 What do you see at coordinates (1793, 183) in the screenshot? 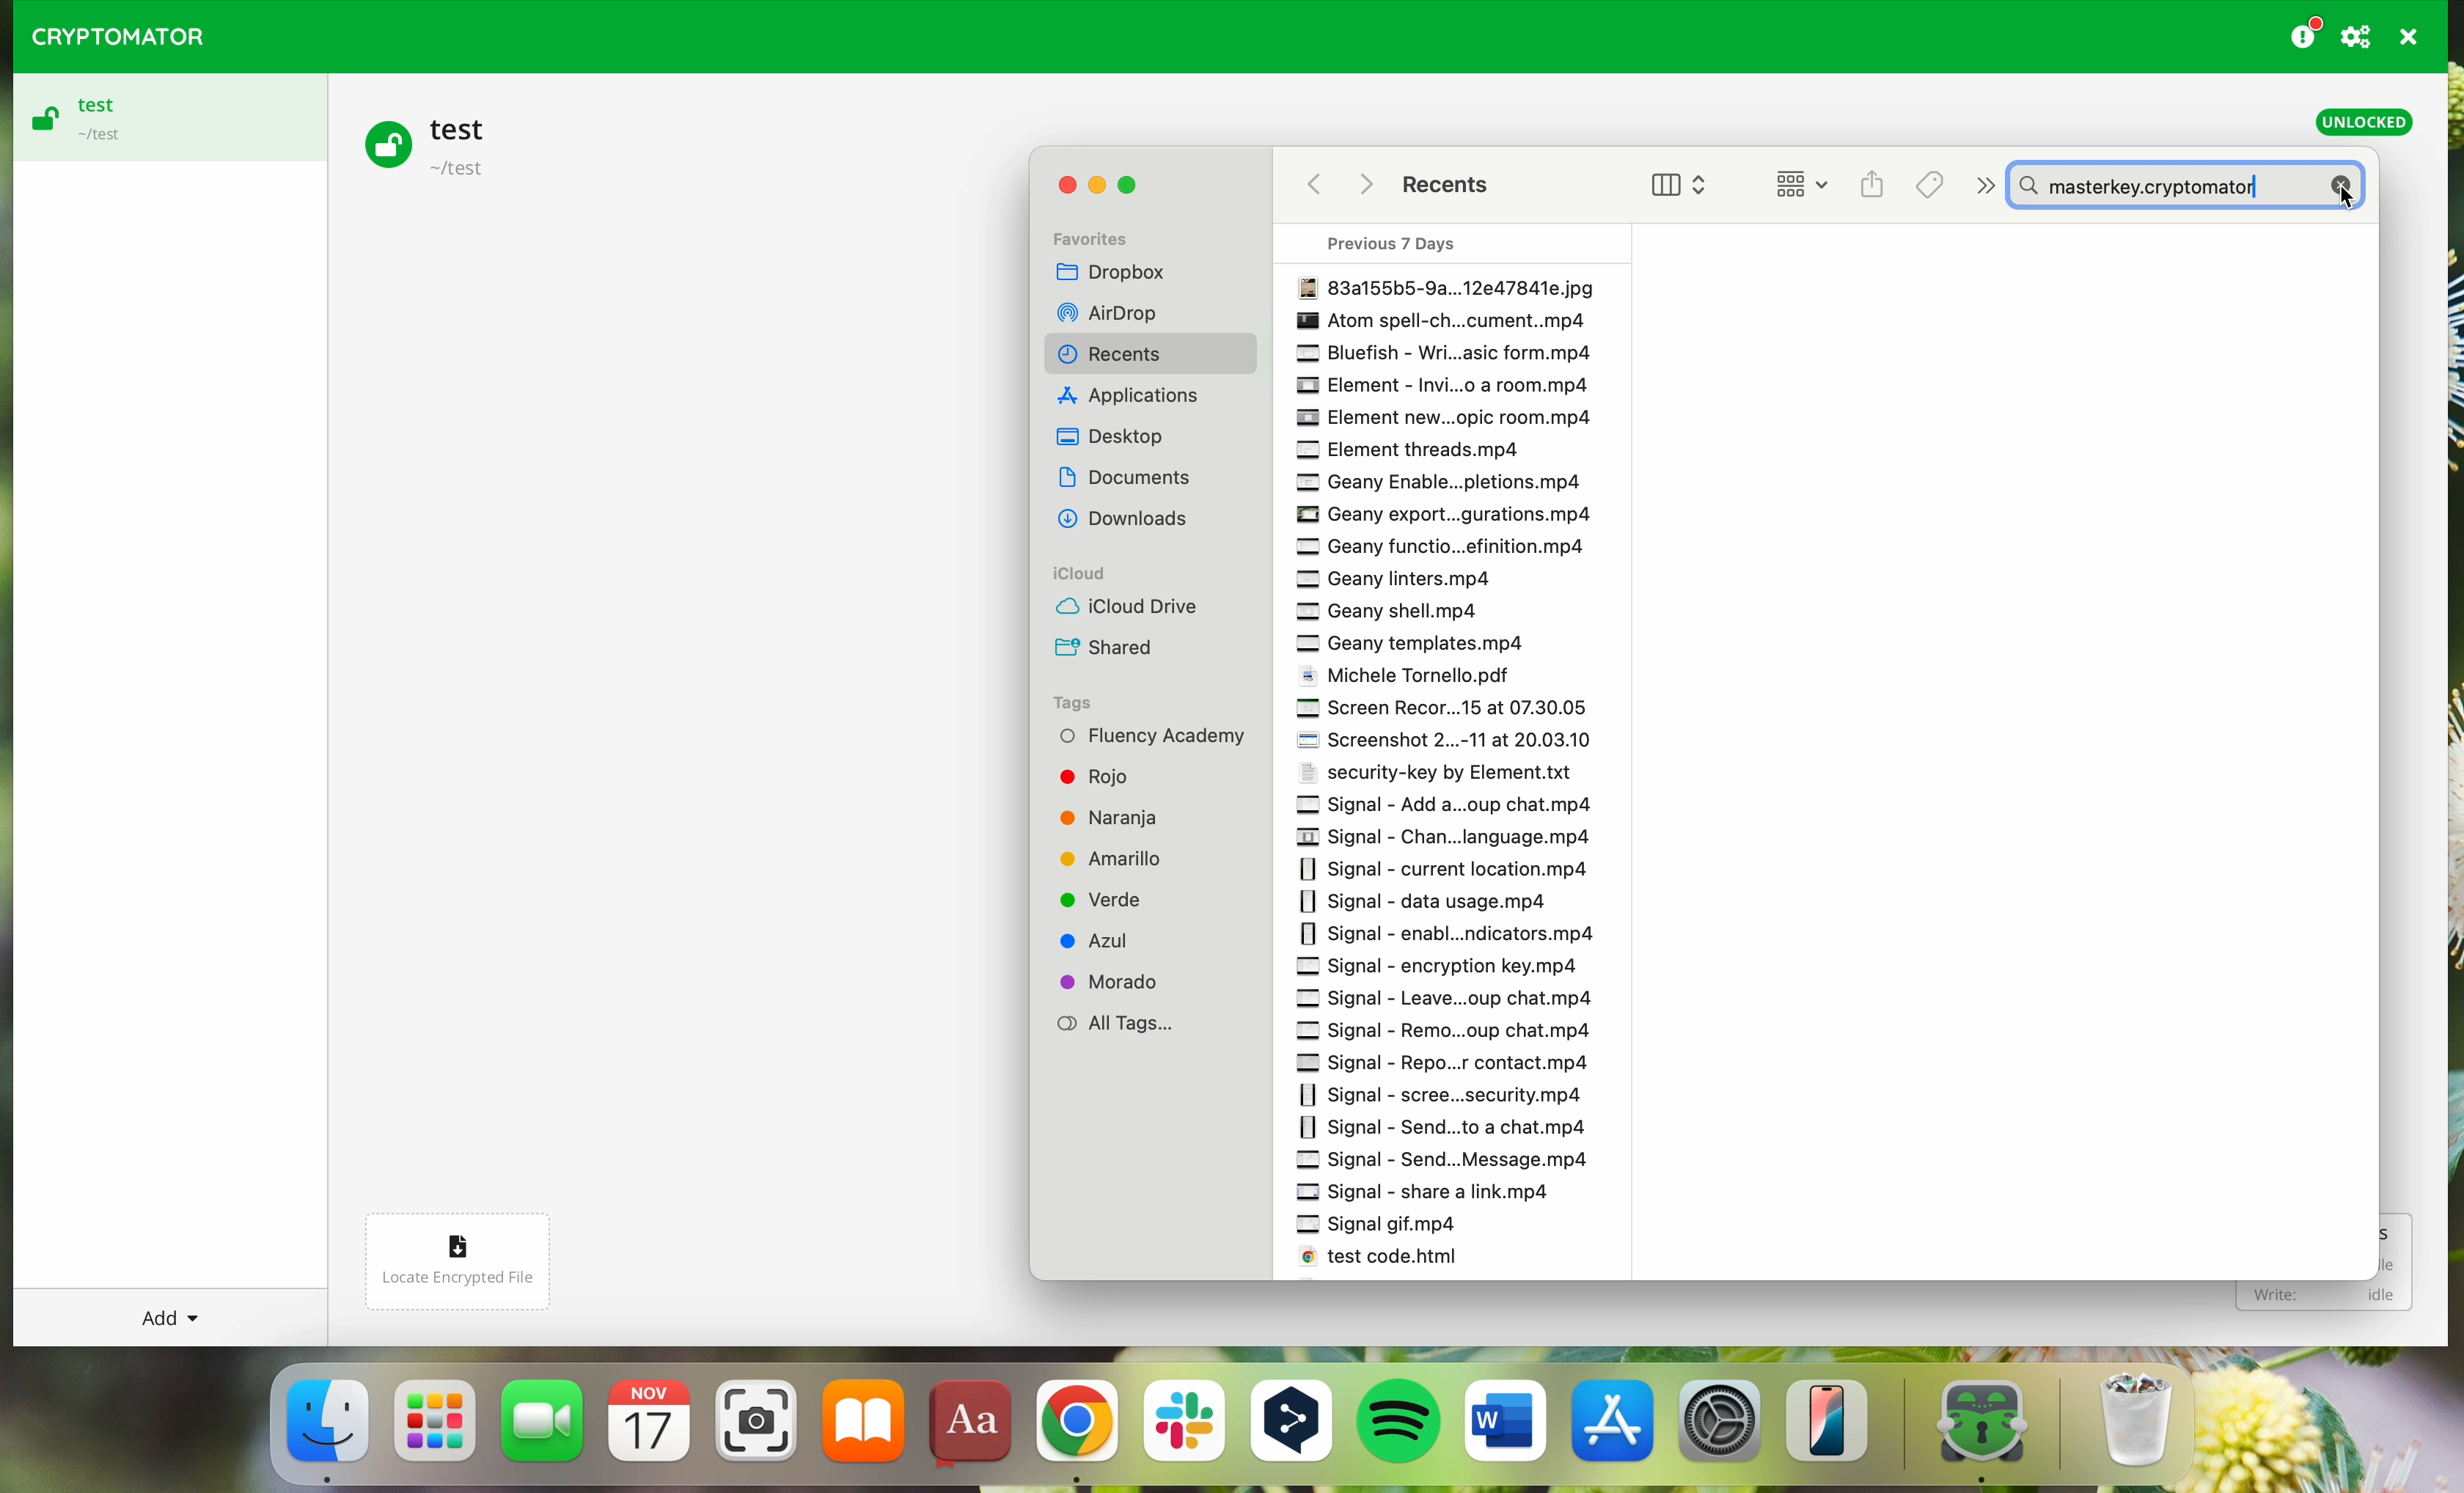
I see `change item grouping` at bounding box center [1793, 183].